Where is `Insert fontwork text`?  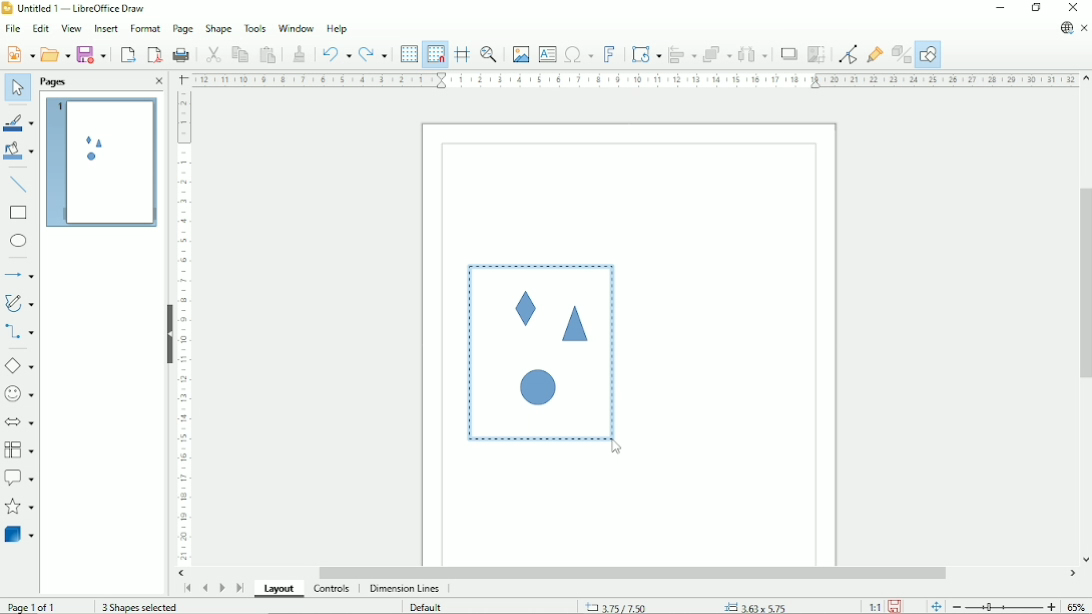 Insert fontwork text is located at coordinates (609, 54).